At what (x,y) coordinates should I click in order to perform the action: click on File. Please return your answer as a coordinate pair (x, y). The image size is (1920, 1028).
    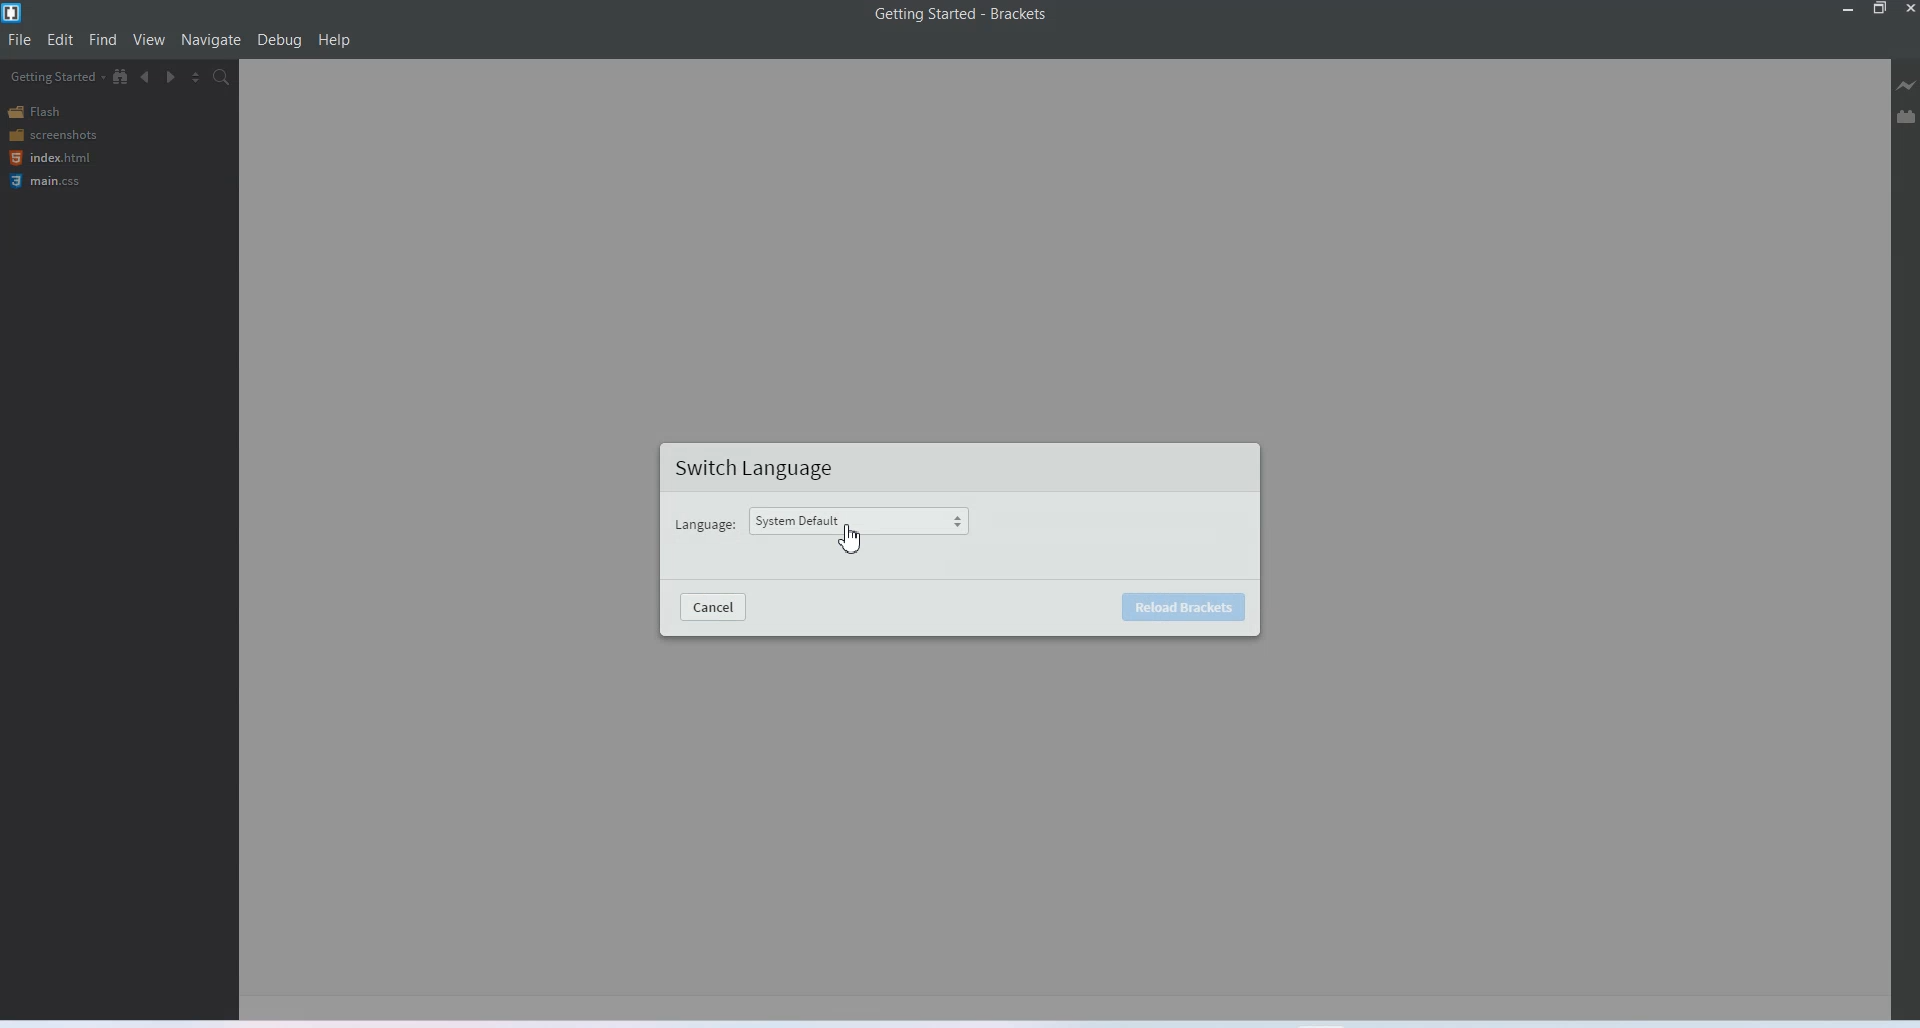
    Looking at the image, I should click on (20, 40).